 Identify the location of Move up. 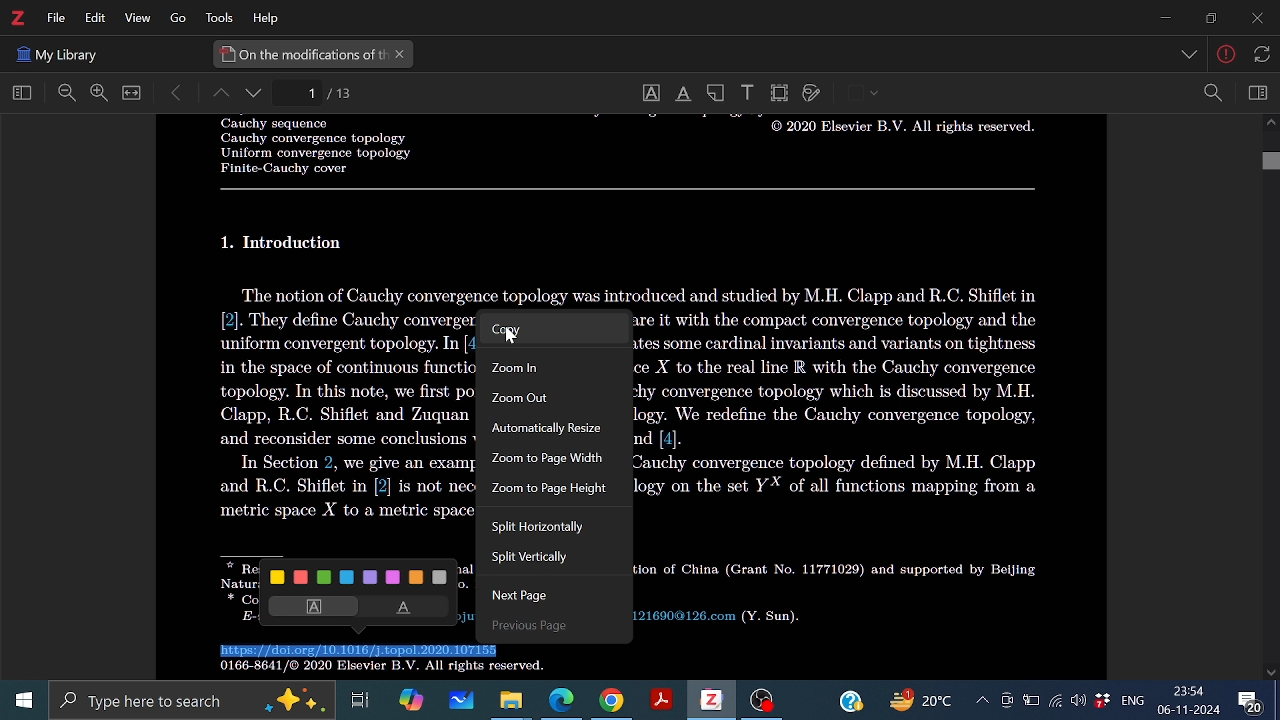
(1270, 125).